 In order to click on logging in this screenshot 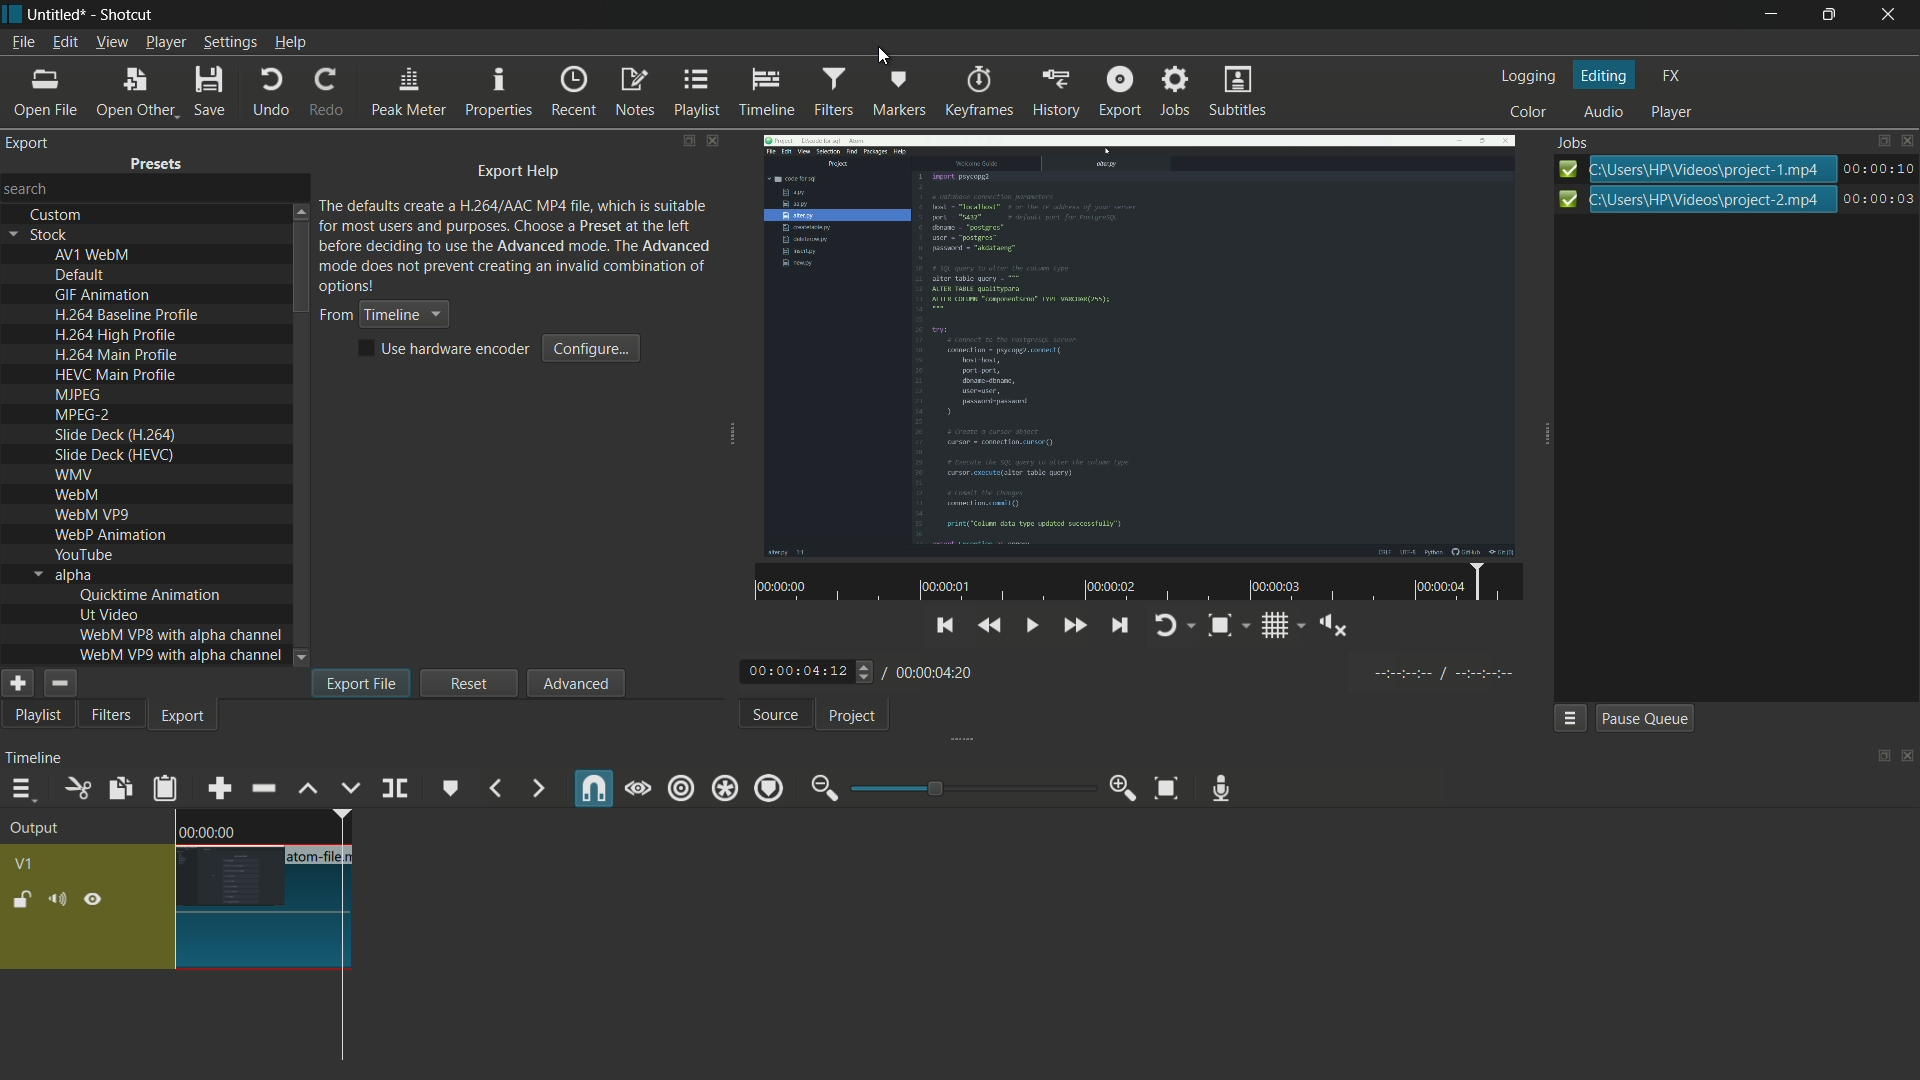, I will do `click(1527, 76)`.